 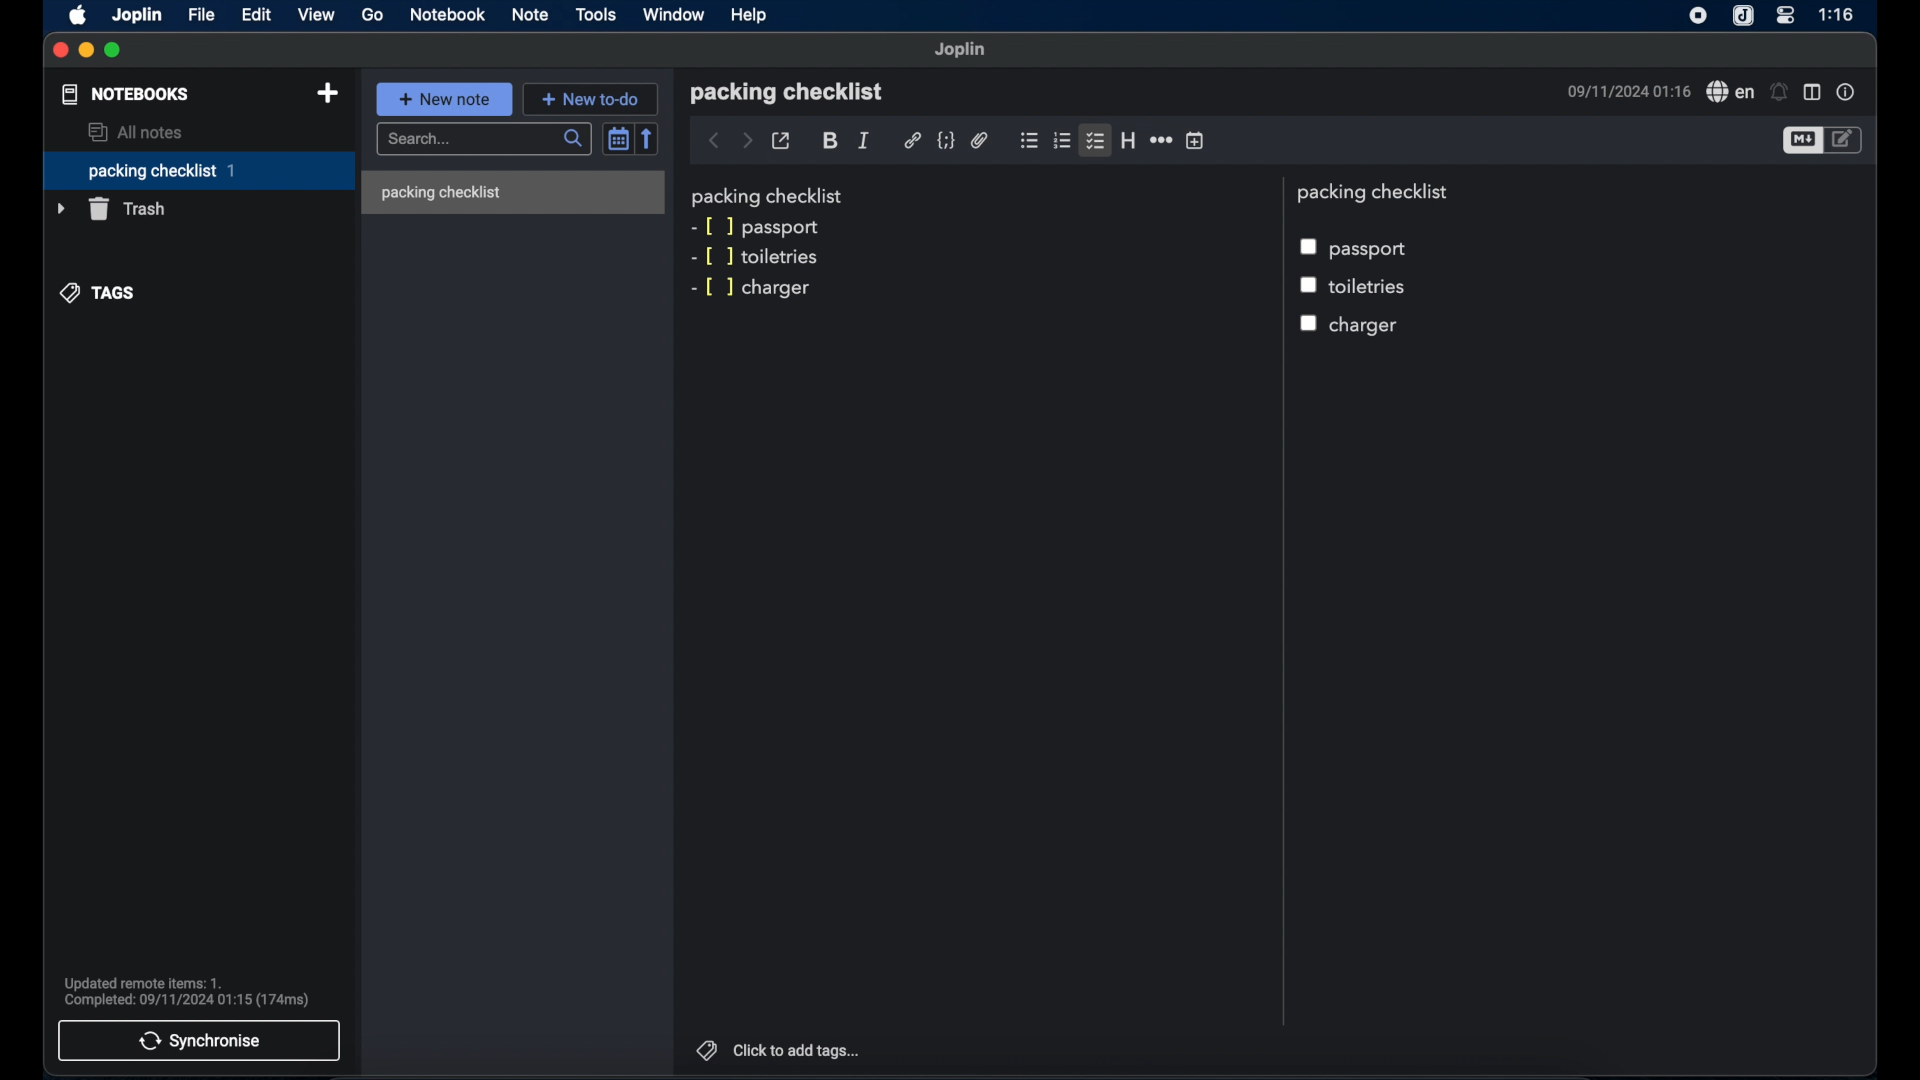 I want to click on window, so click(x=673, y=14).